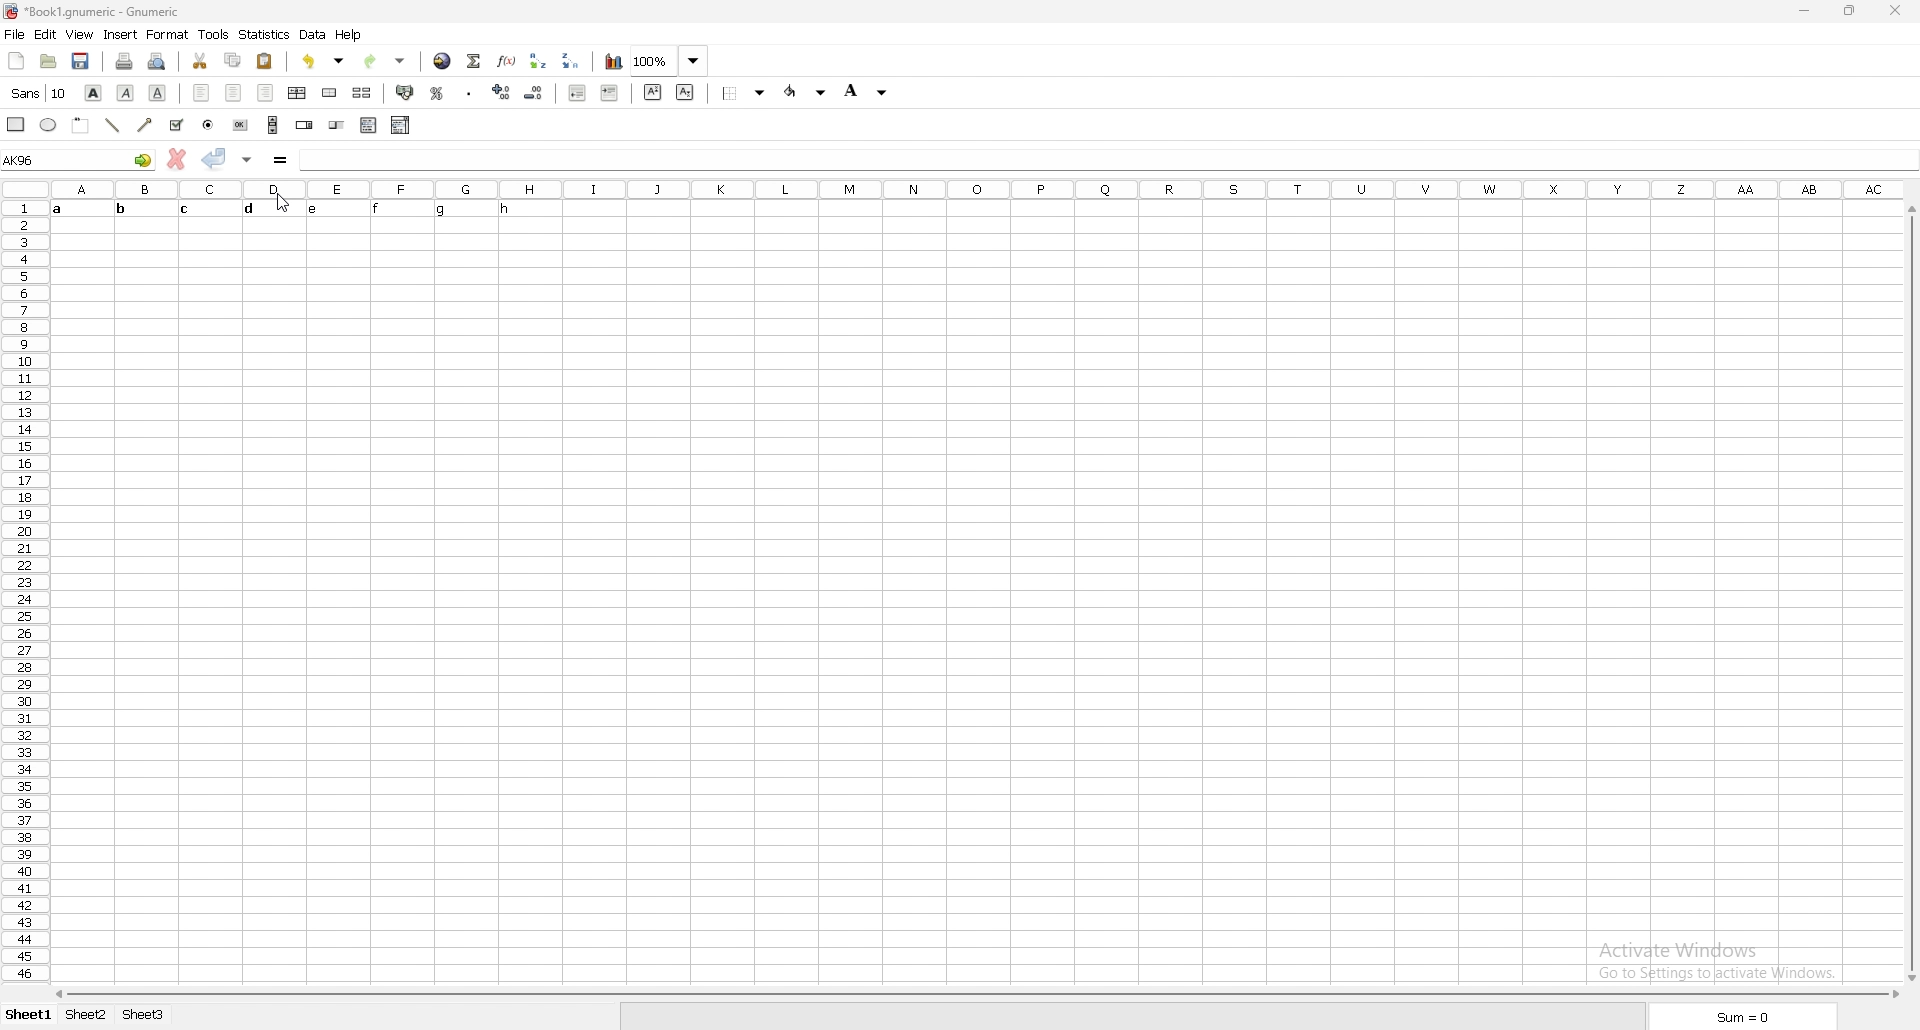 Image resolution: width=1920 pixels, height=1030 pixels. What do you see at coordinates (1848, 11) in the screenshot?
I see `resize` at bounding box center [1848, 11].